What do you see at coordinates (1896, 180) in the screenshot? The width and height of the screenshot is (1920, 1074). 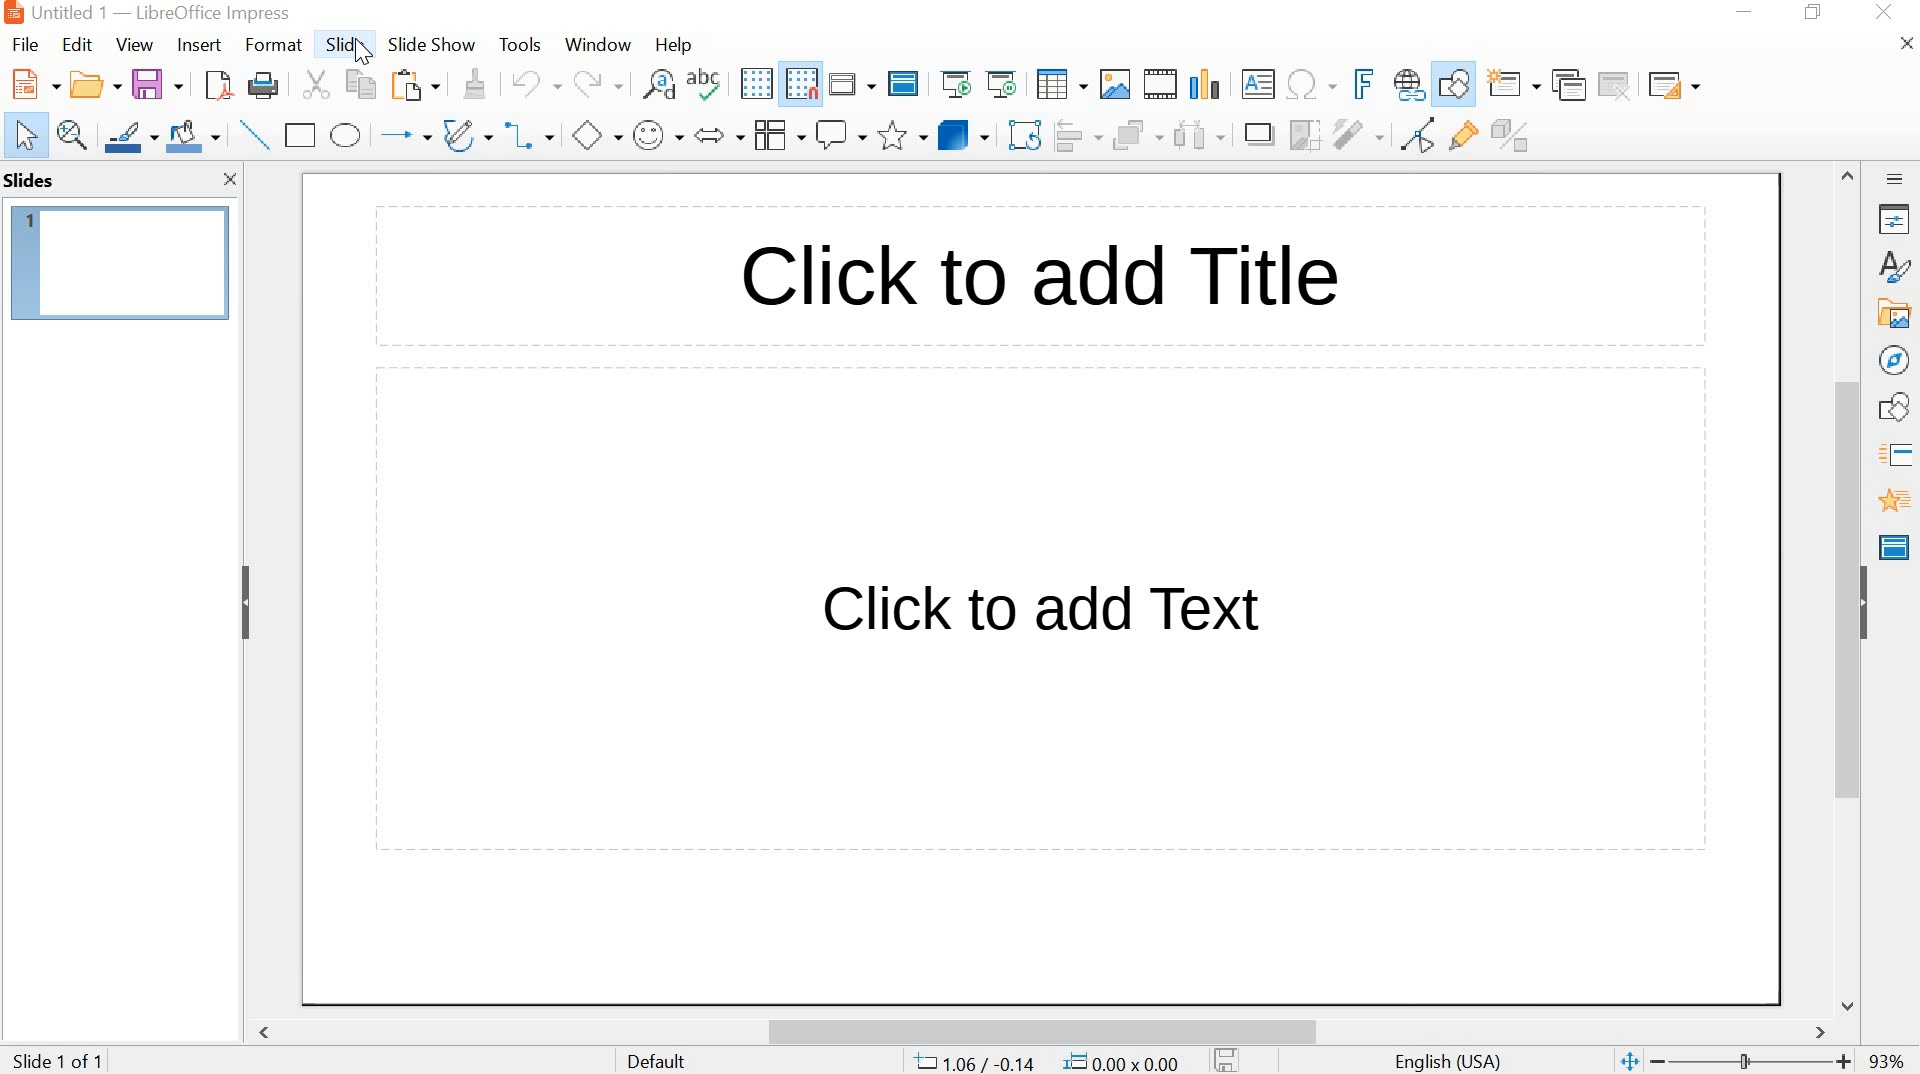 I see `SIDEBAR SETTINGS` at bounding box center [1896, 180].